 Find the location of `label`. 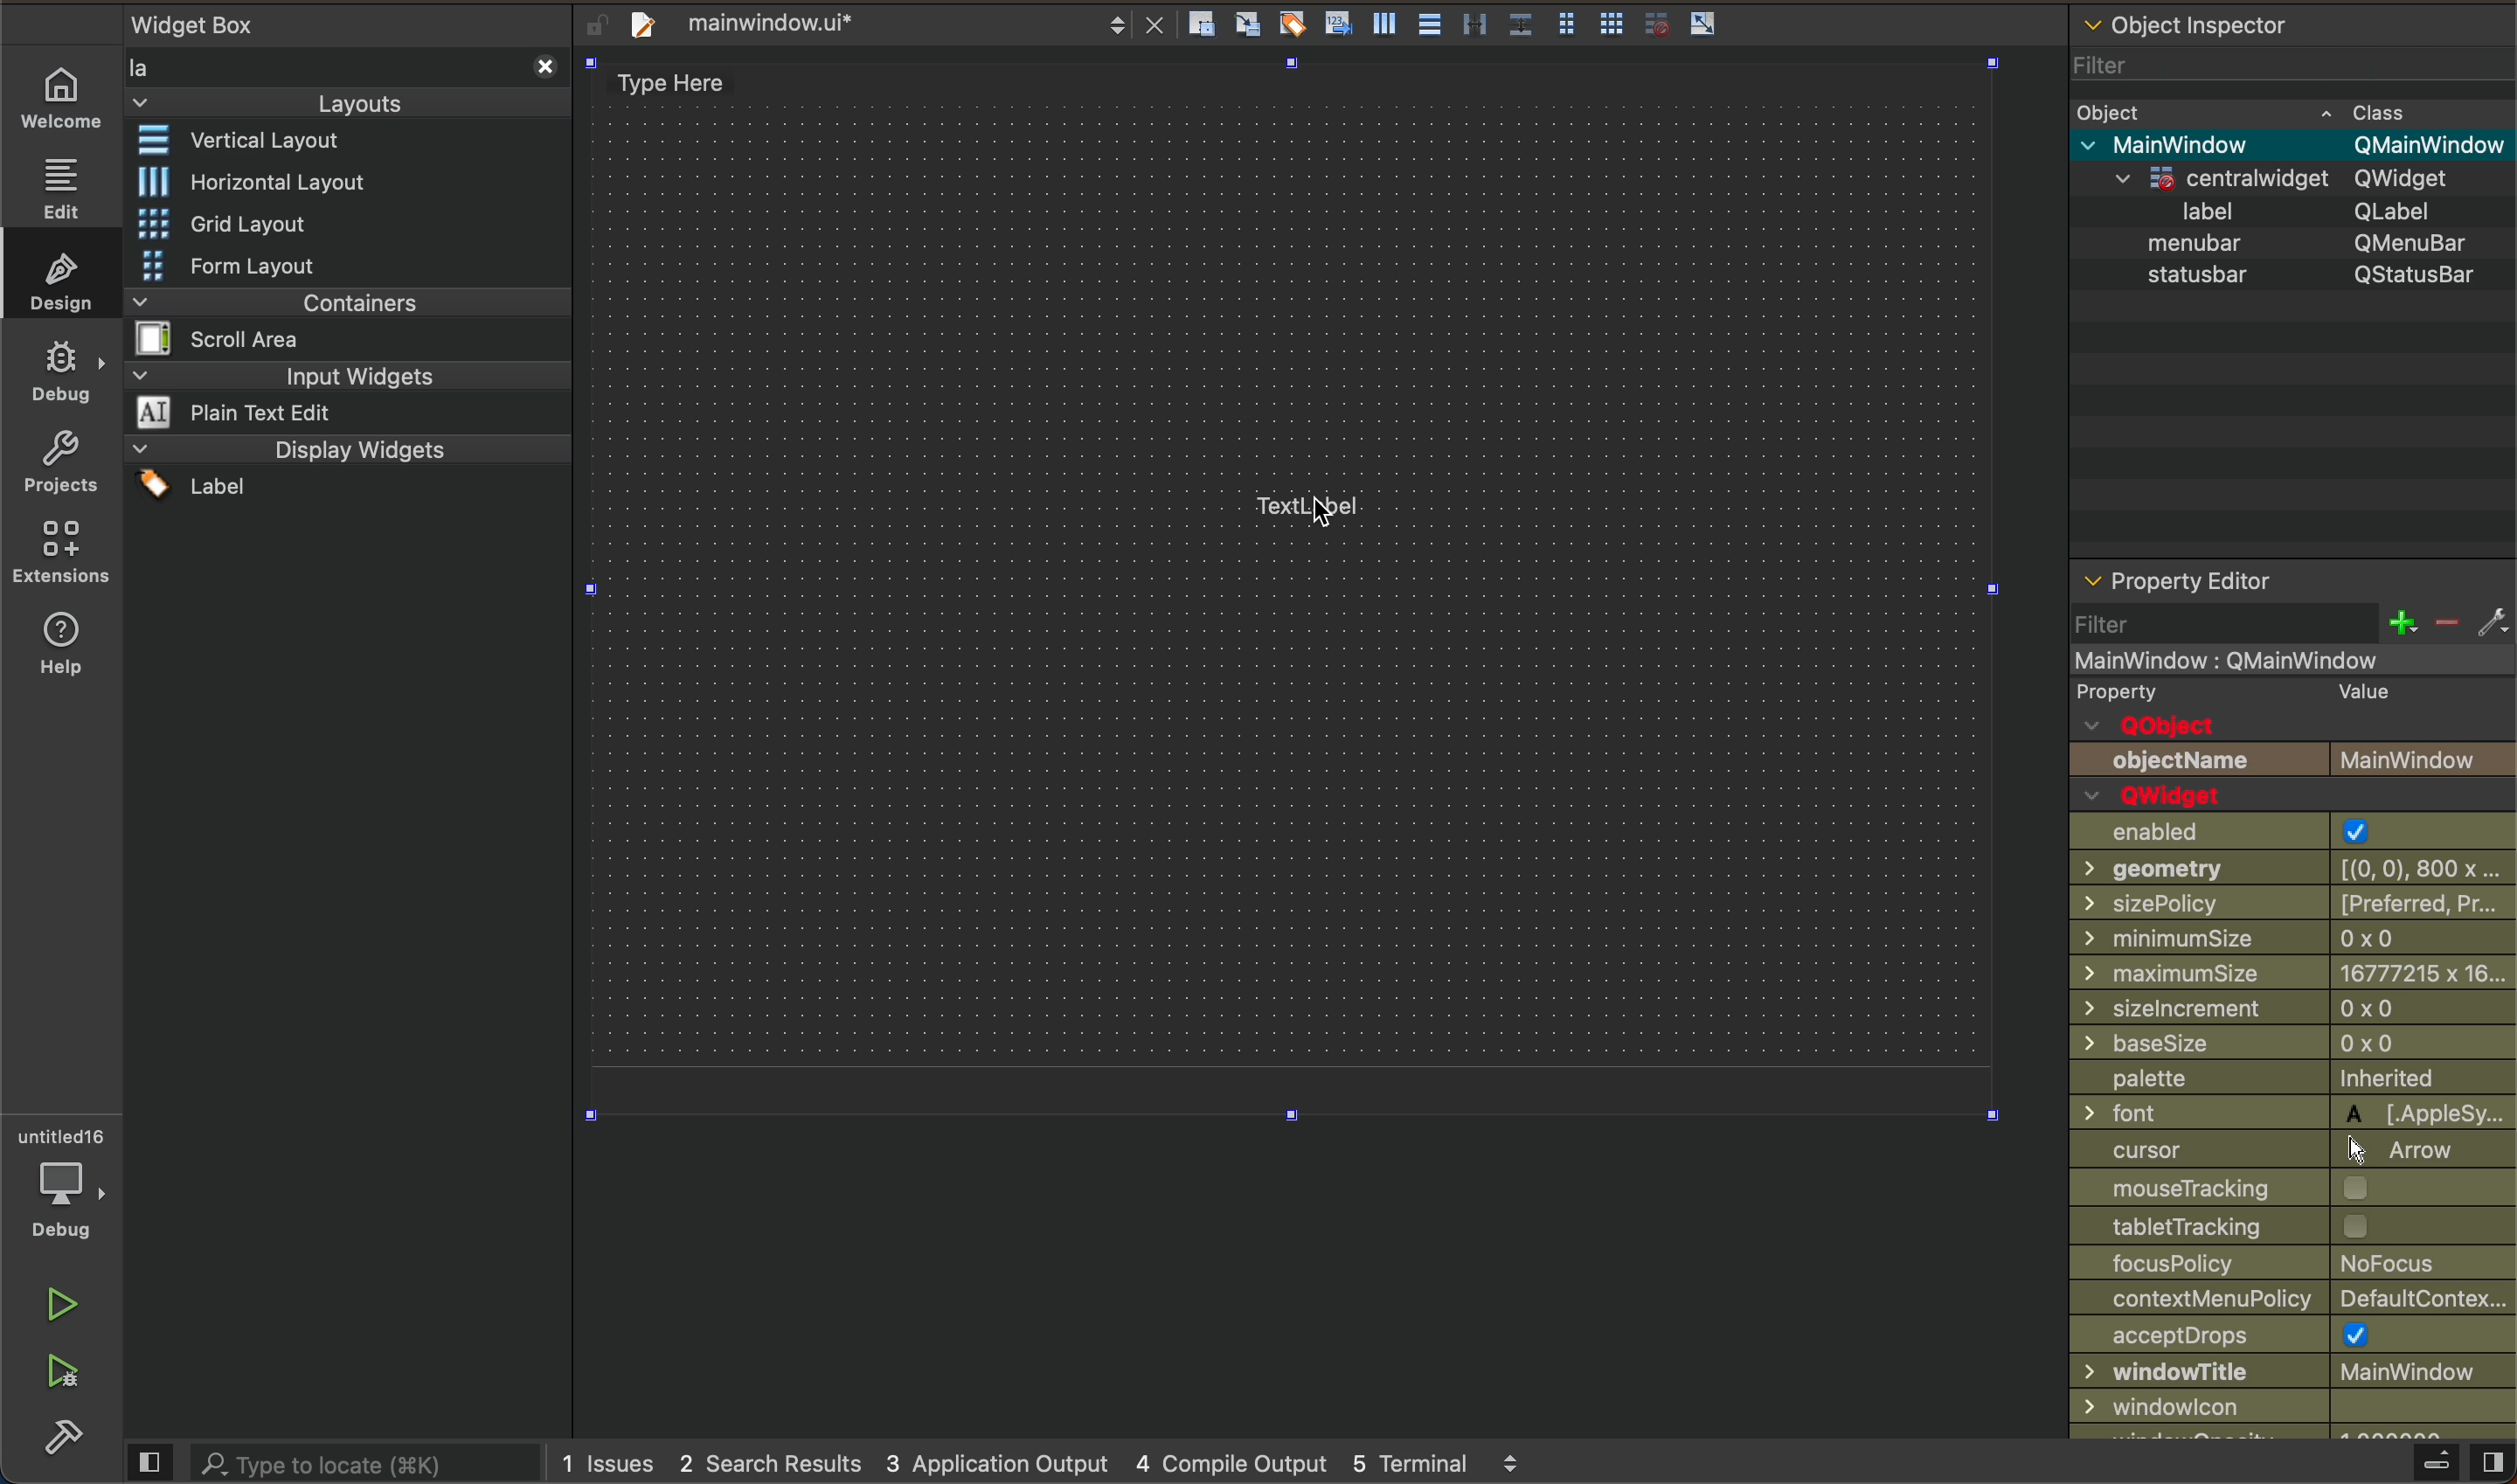

label is located at coordinates (2293, 210).